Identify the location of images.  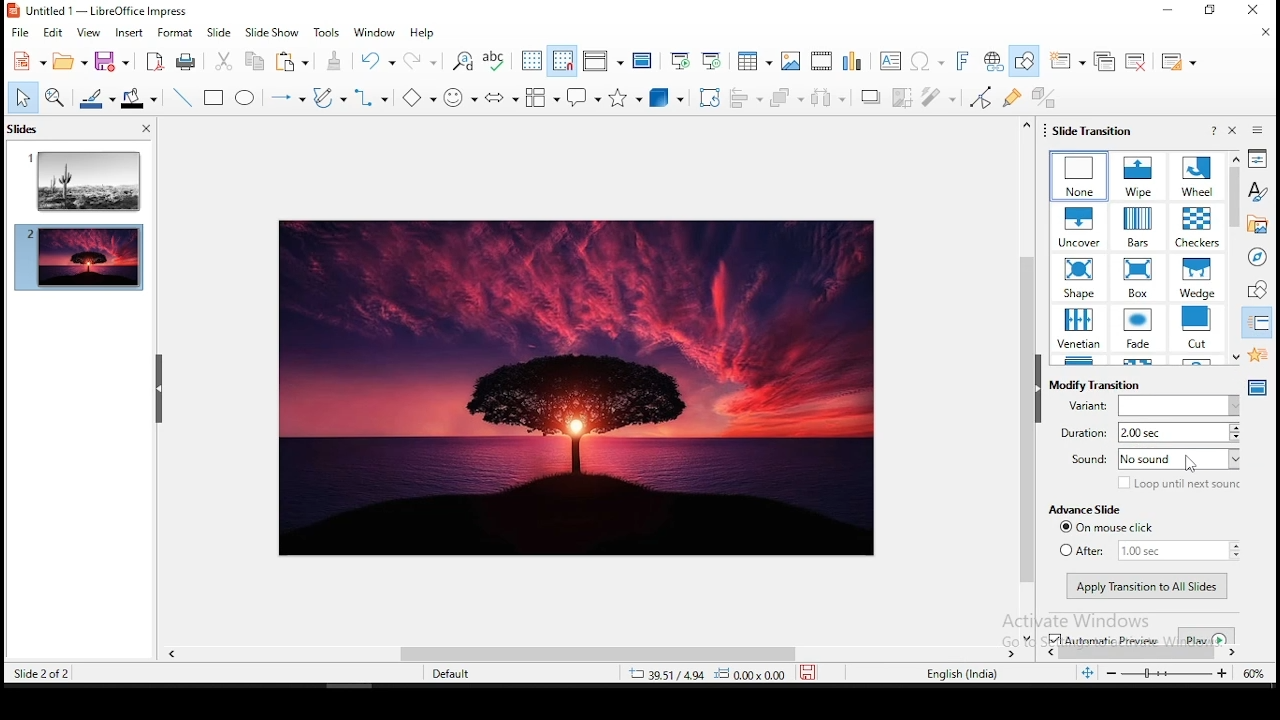
(788, 58).